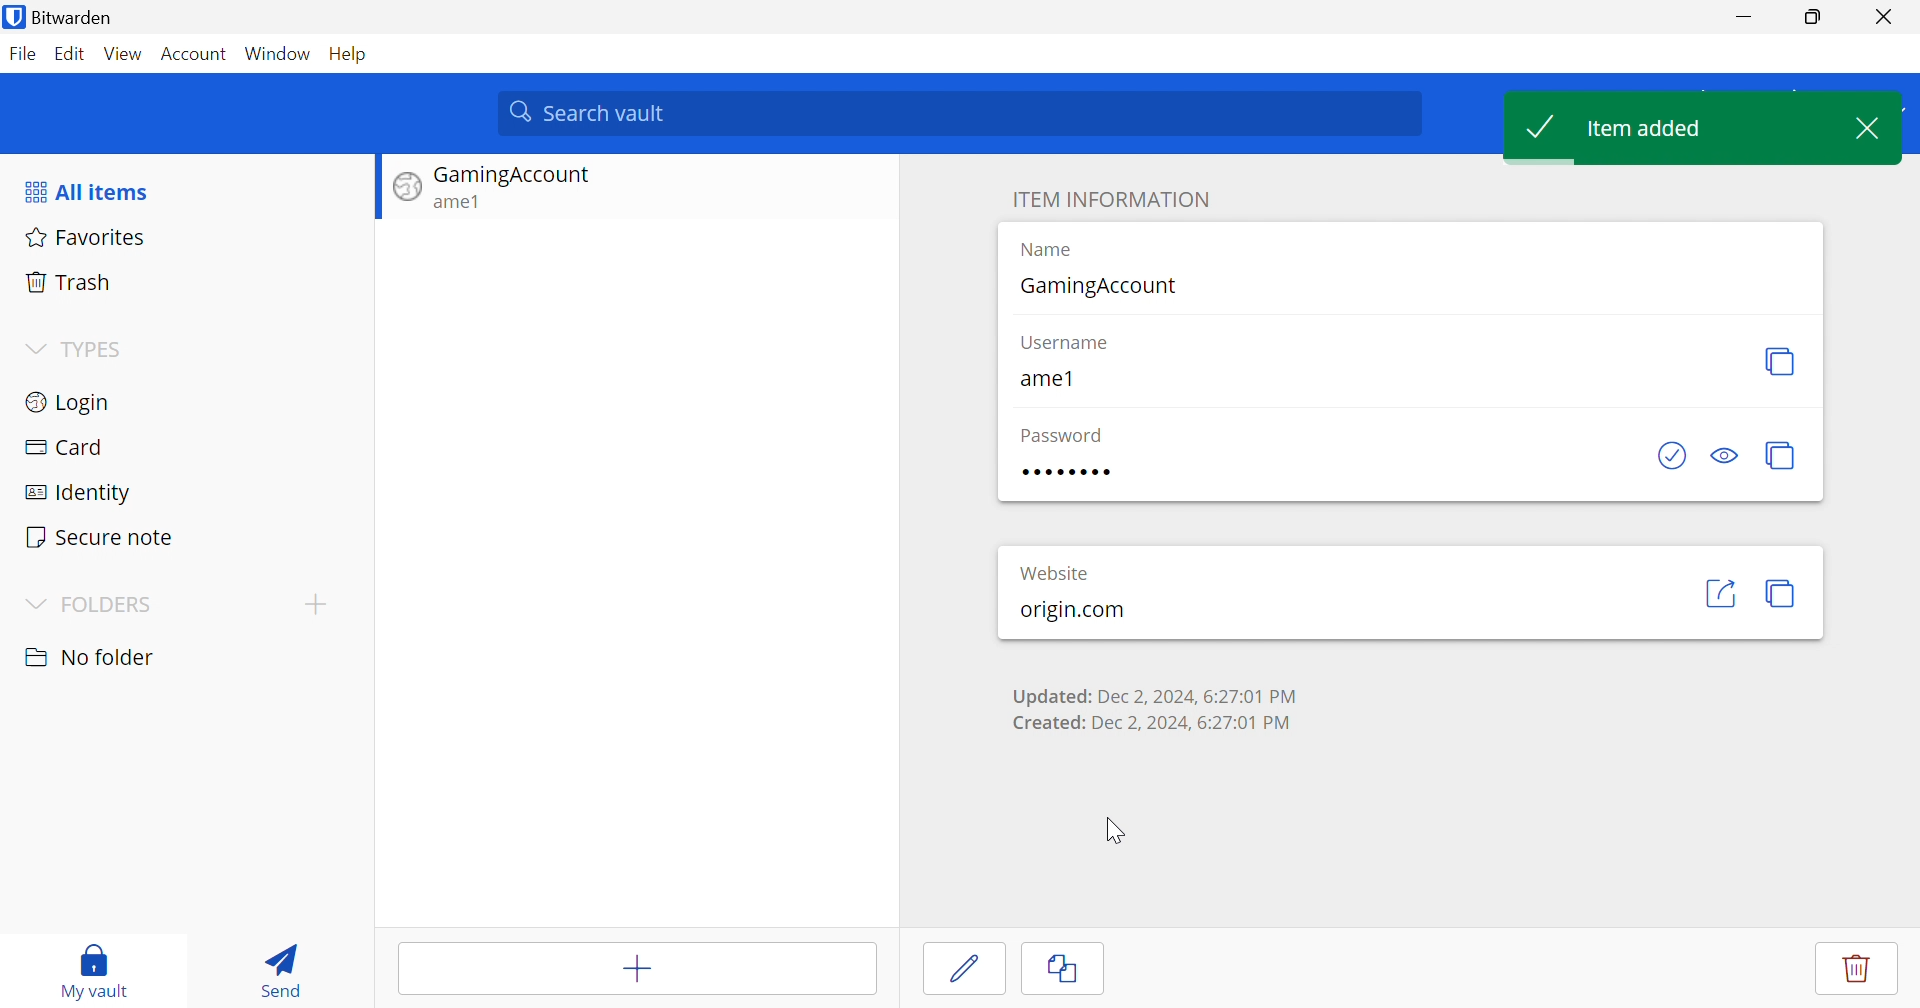 This screenshot has height=1008, width=1920. What do you see at coordinates (23, 55) in the screenshot?
I see `File` at bounding box center [23, 55].